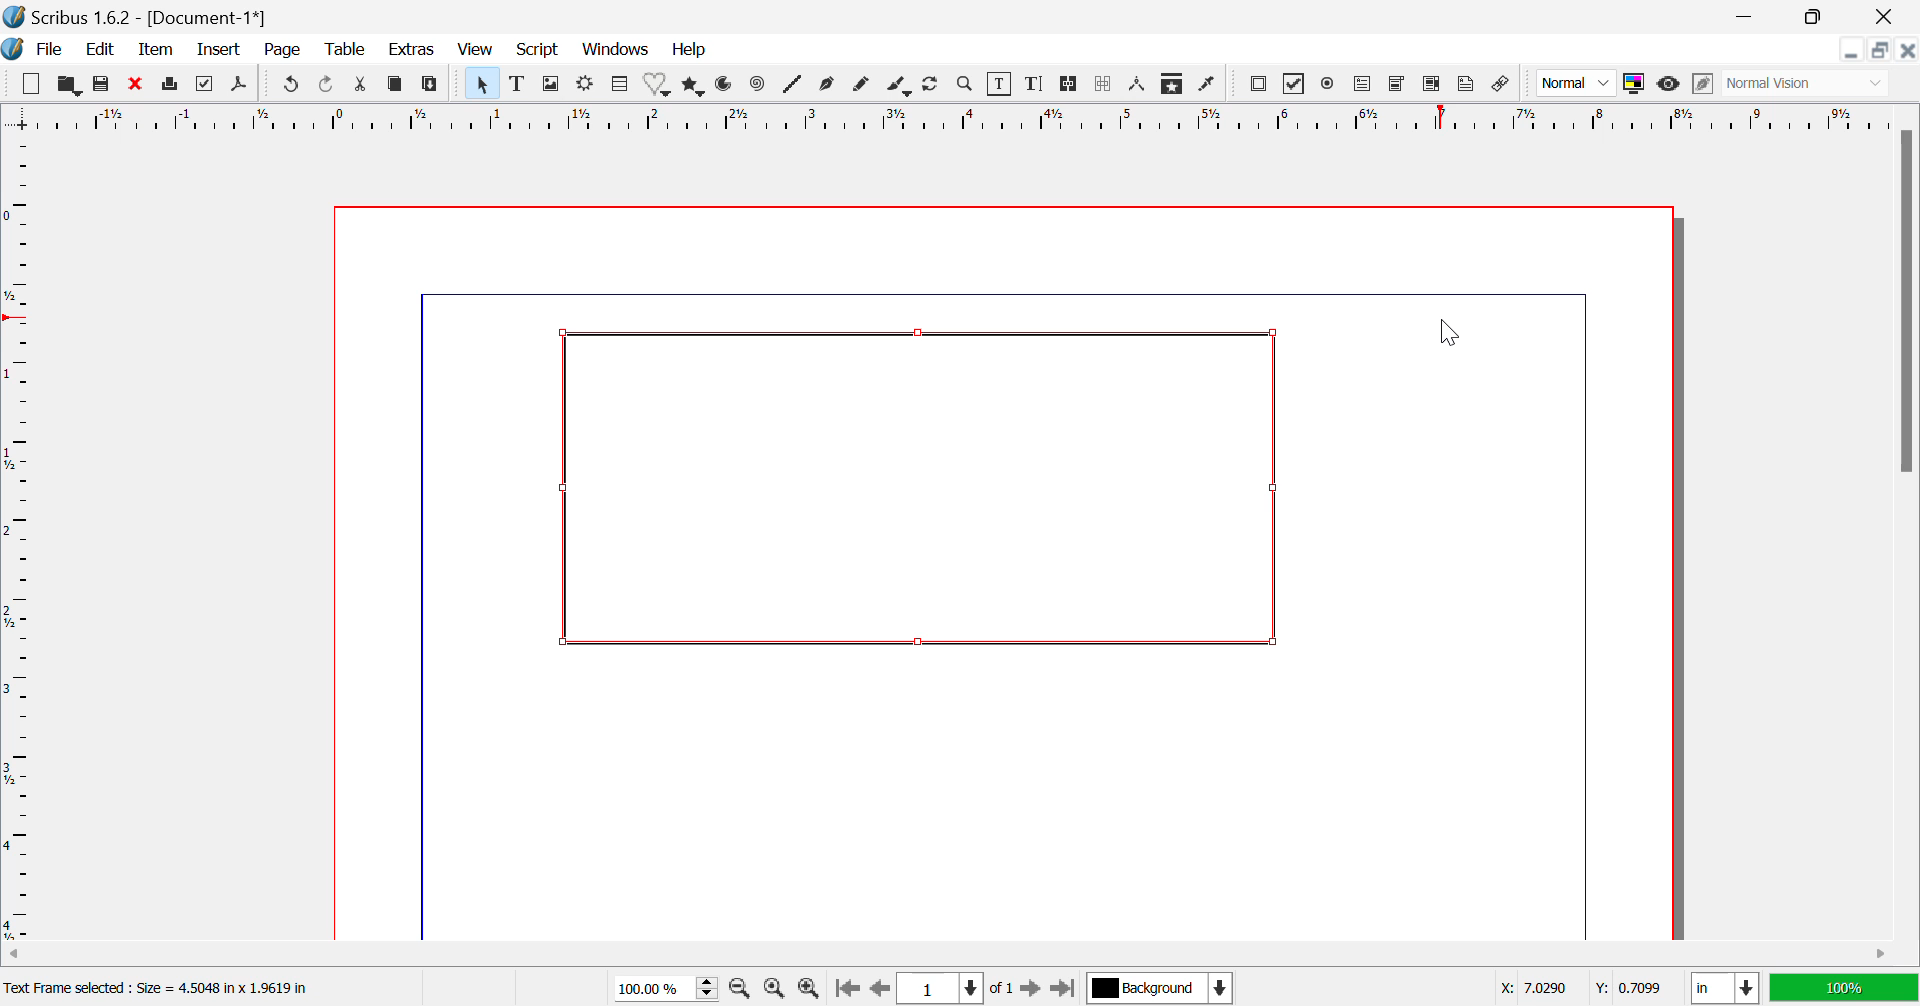  I want to click on Cut, so click(361, 84).